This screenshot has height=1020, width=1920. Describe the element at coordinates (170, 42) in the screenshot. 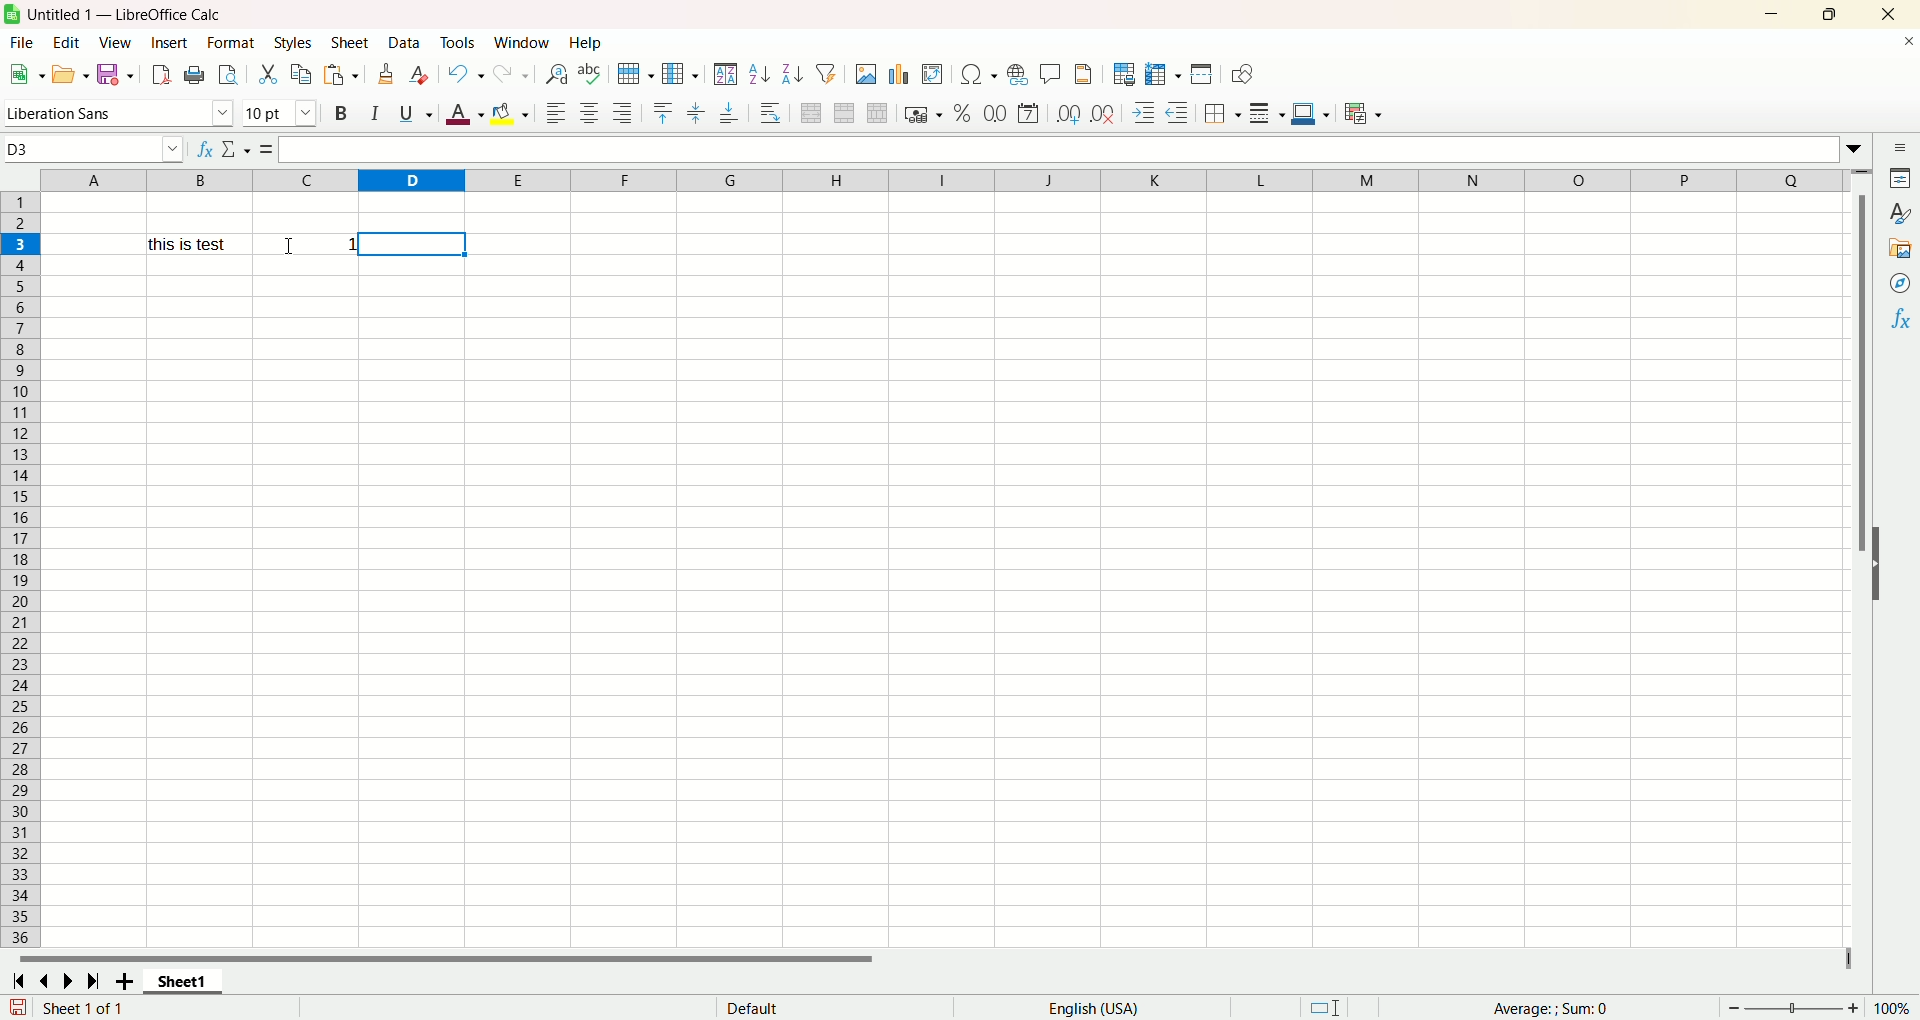

I see `insert` at that location.